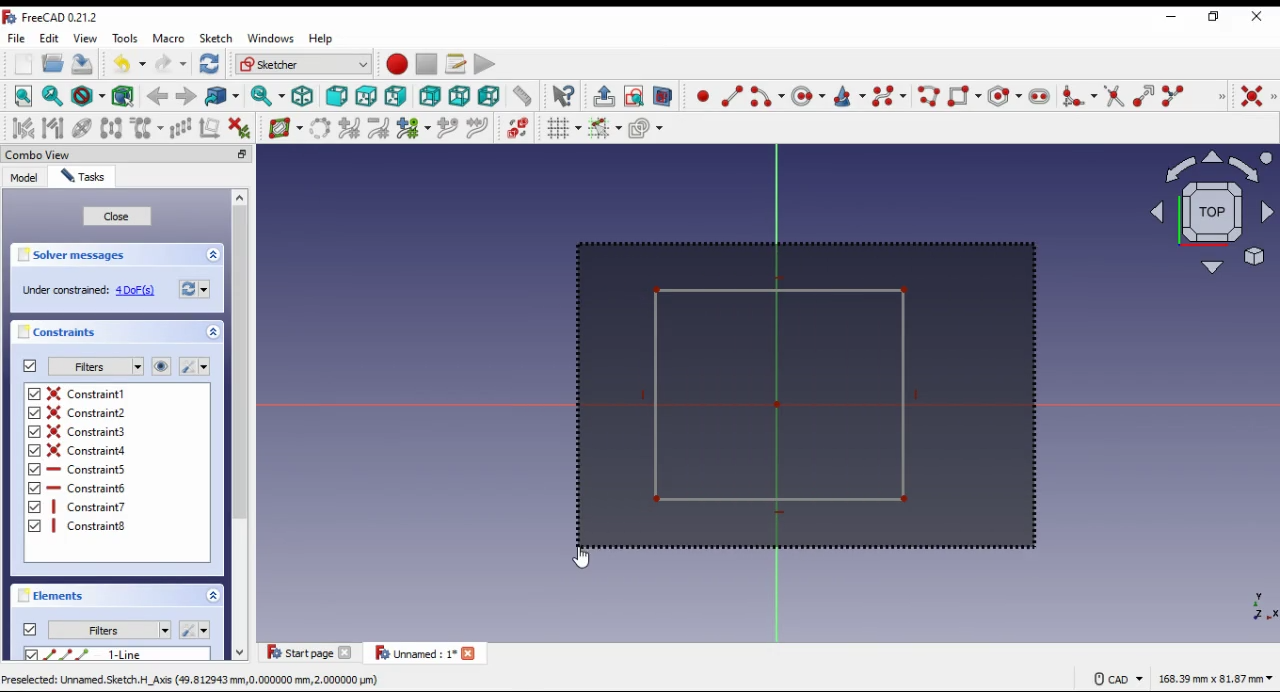 This screenshot has height=692, width=1280. I want to click on close windp, so click(1258, 16).